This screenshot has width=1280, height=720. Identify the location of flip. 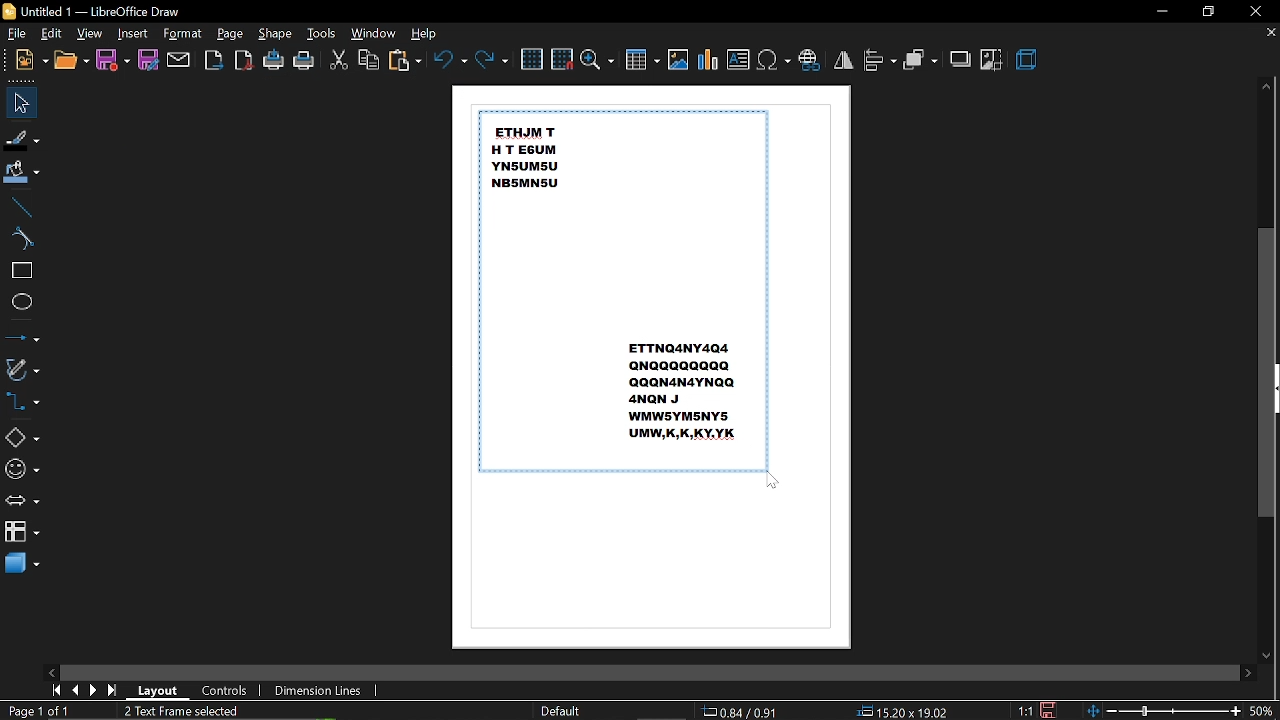
(844, 59).